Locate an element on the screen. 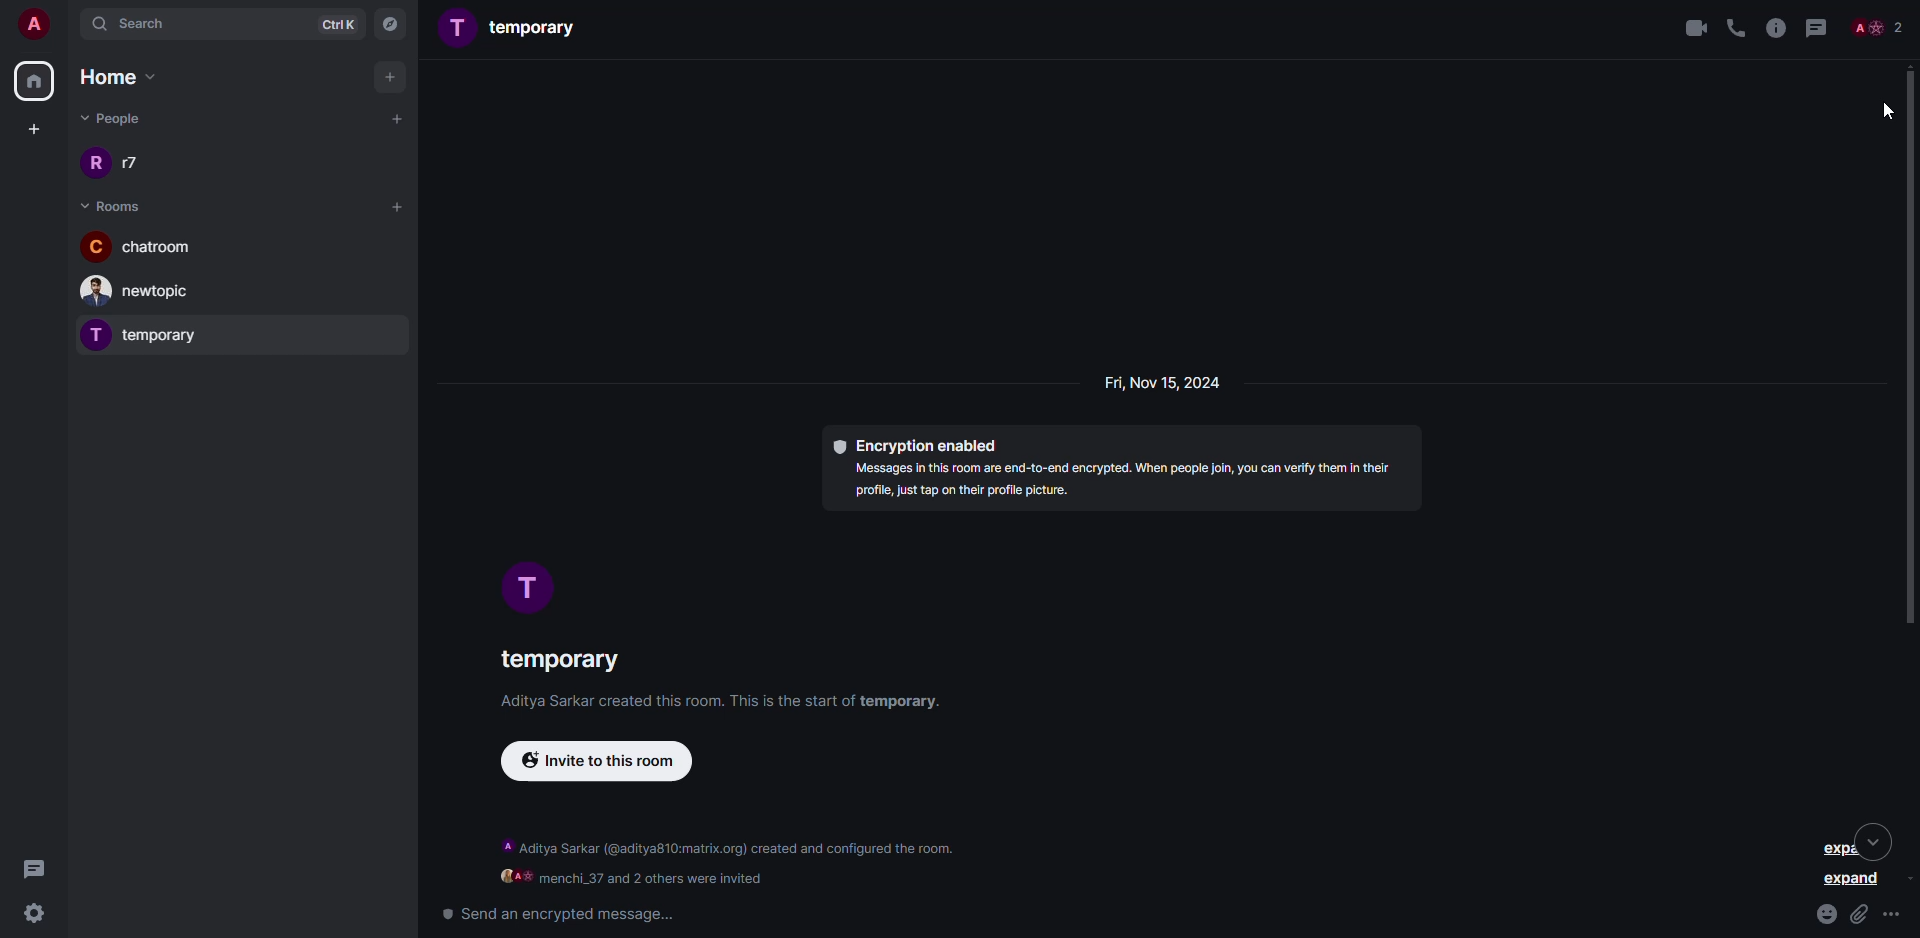 This screenshot has width=1920, height=938. add is located at coordinates (392, 76).